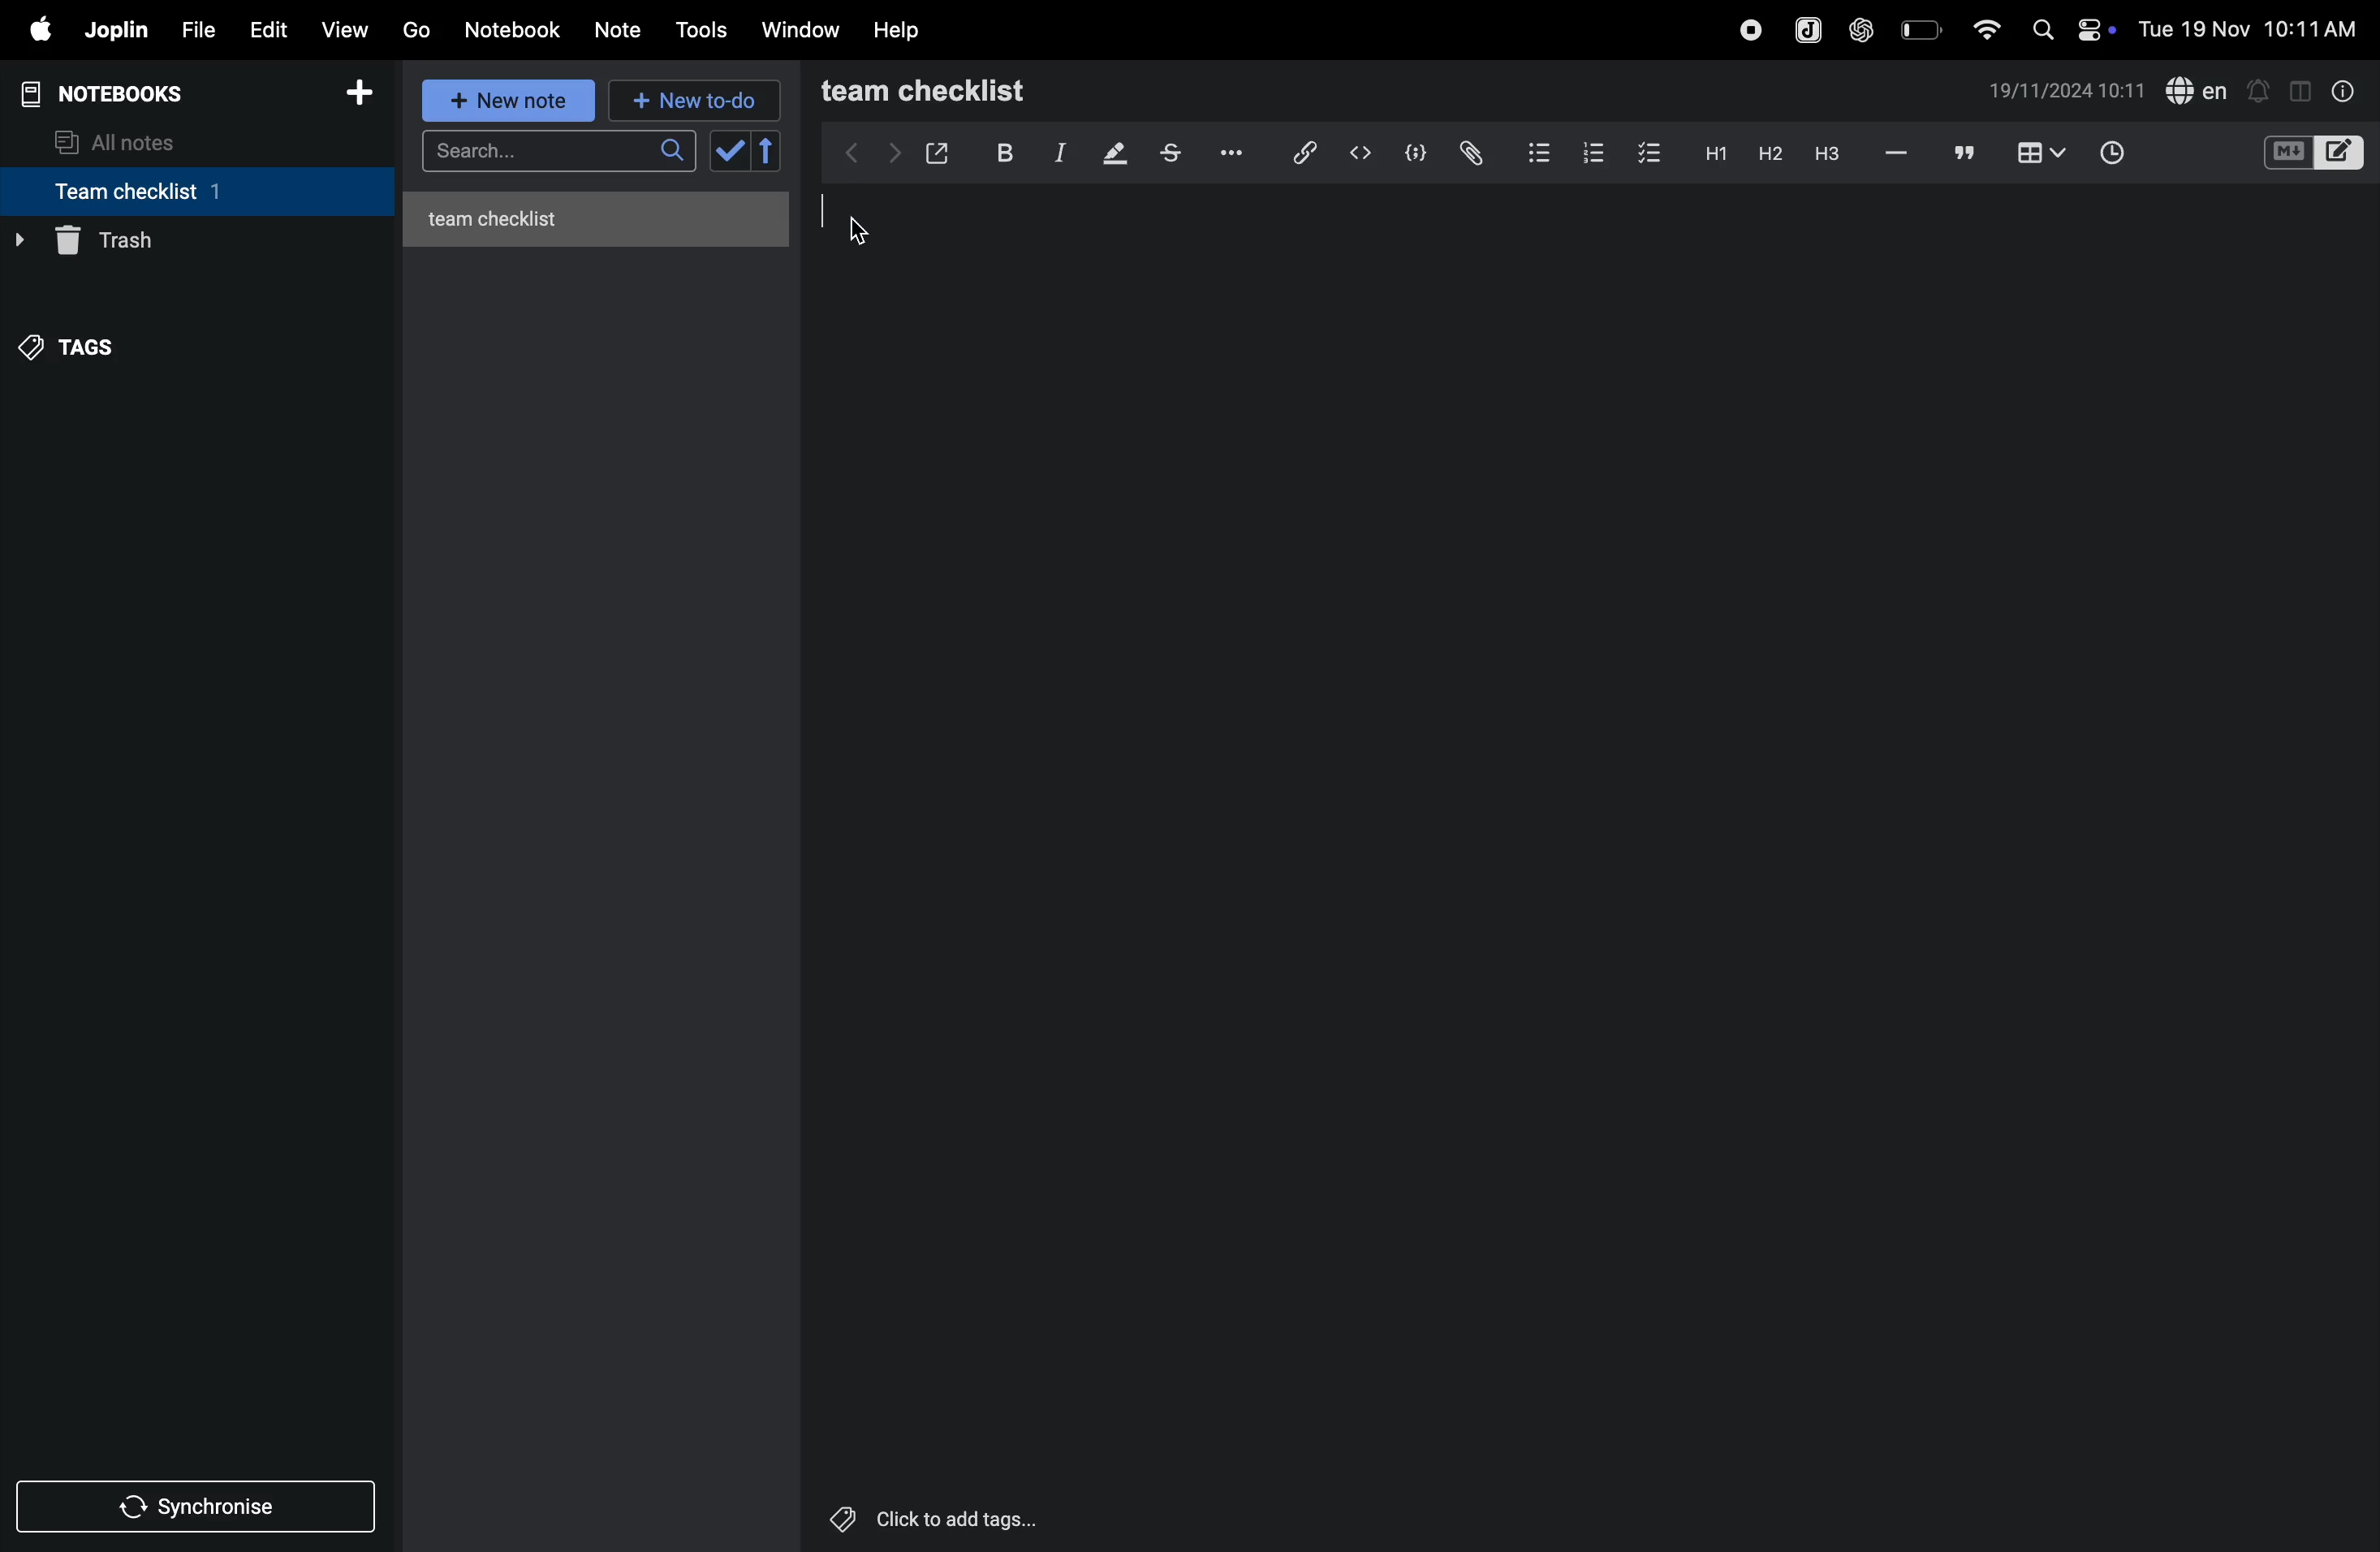  I want to click on checklist, so click(1652, 154).